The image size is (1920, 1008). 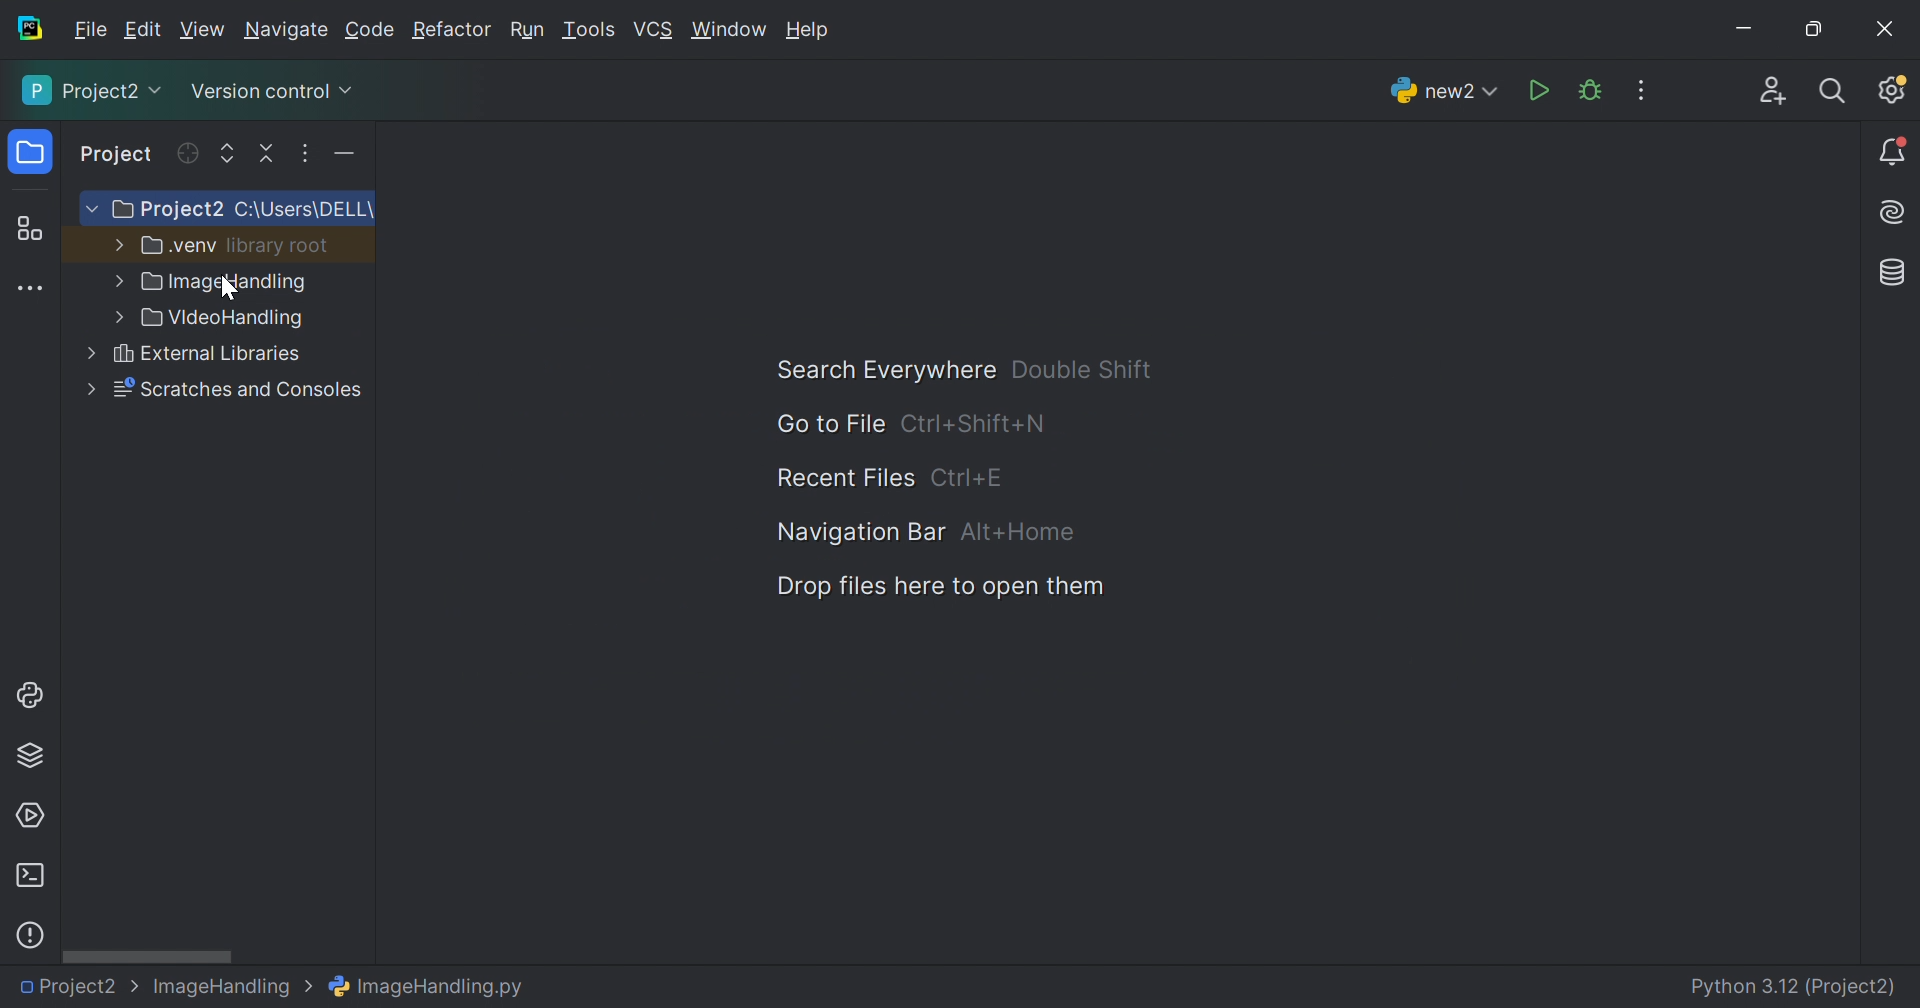 I want to click on More actions, so click(x=339, y=158).